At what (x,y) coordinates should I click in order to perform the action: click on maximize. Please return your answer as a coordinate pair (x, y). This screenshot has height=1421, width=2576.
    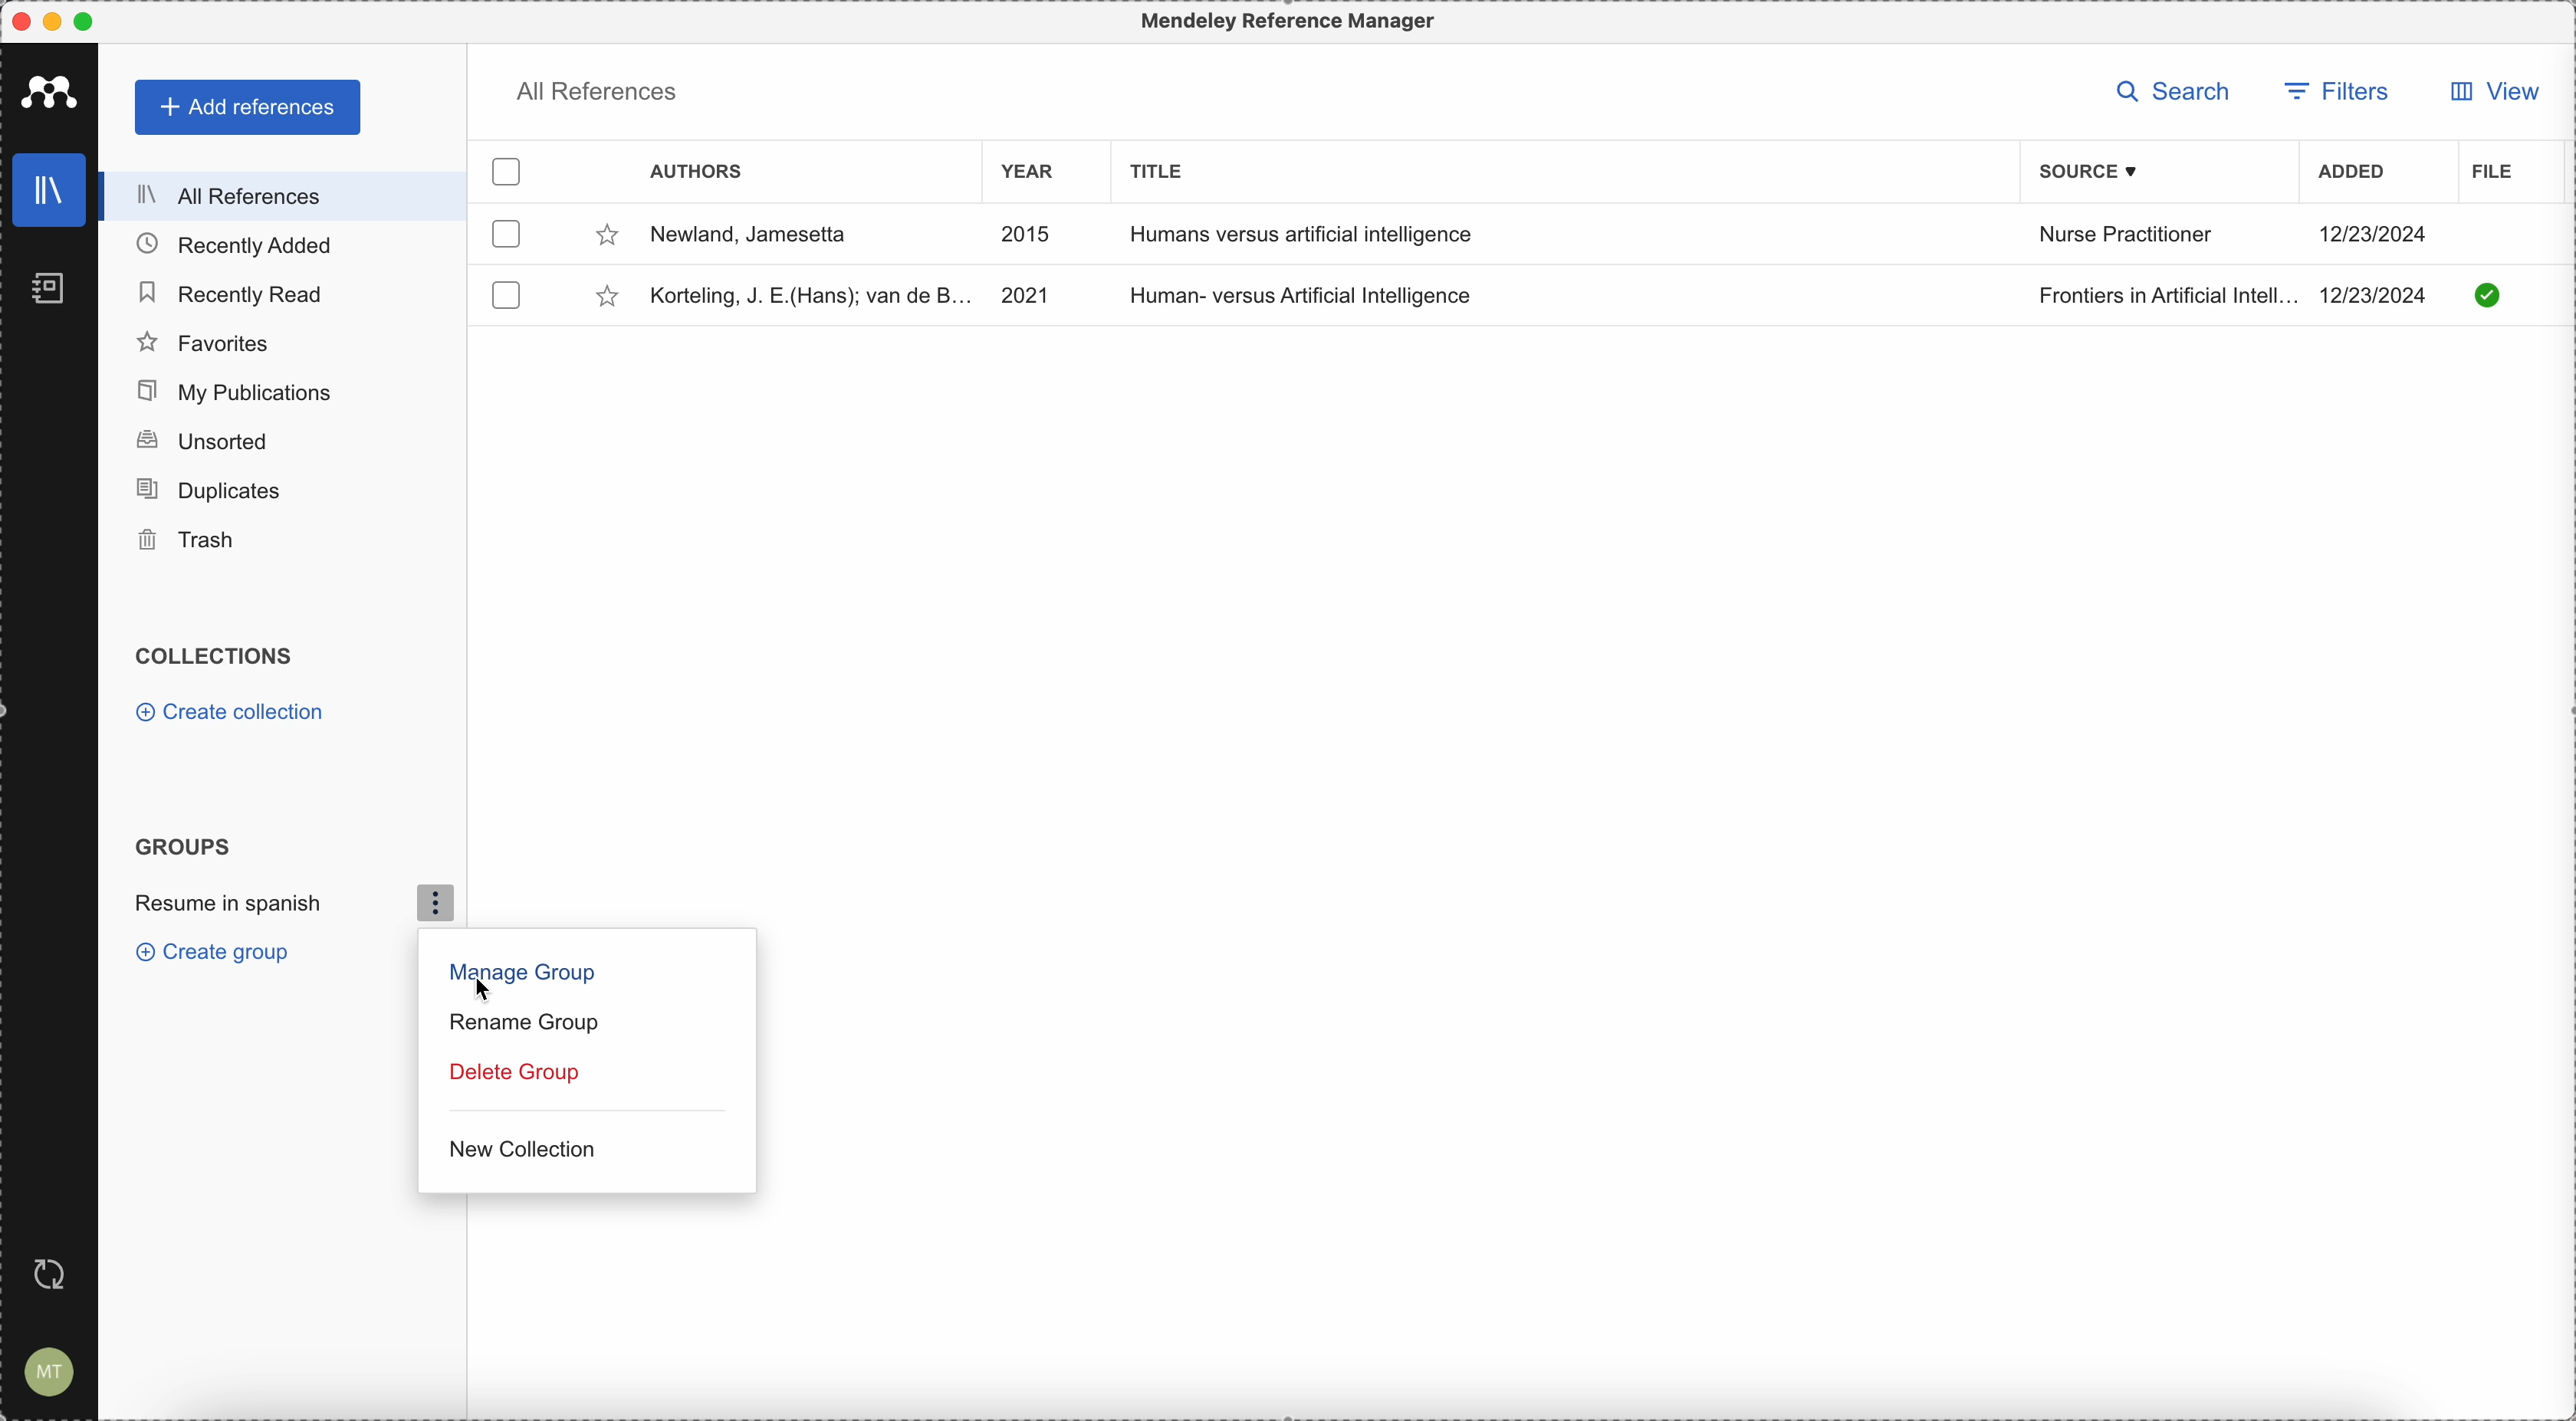
    Looking at the image, I should click on (92, 20).